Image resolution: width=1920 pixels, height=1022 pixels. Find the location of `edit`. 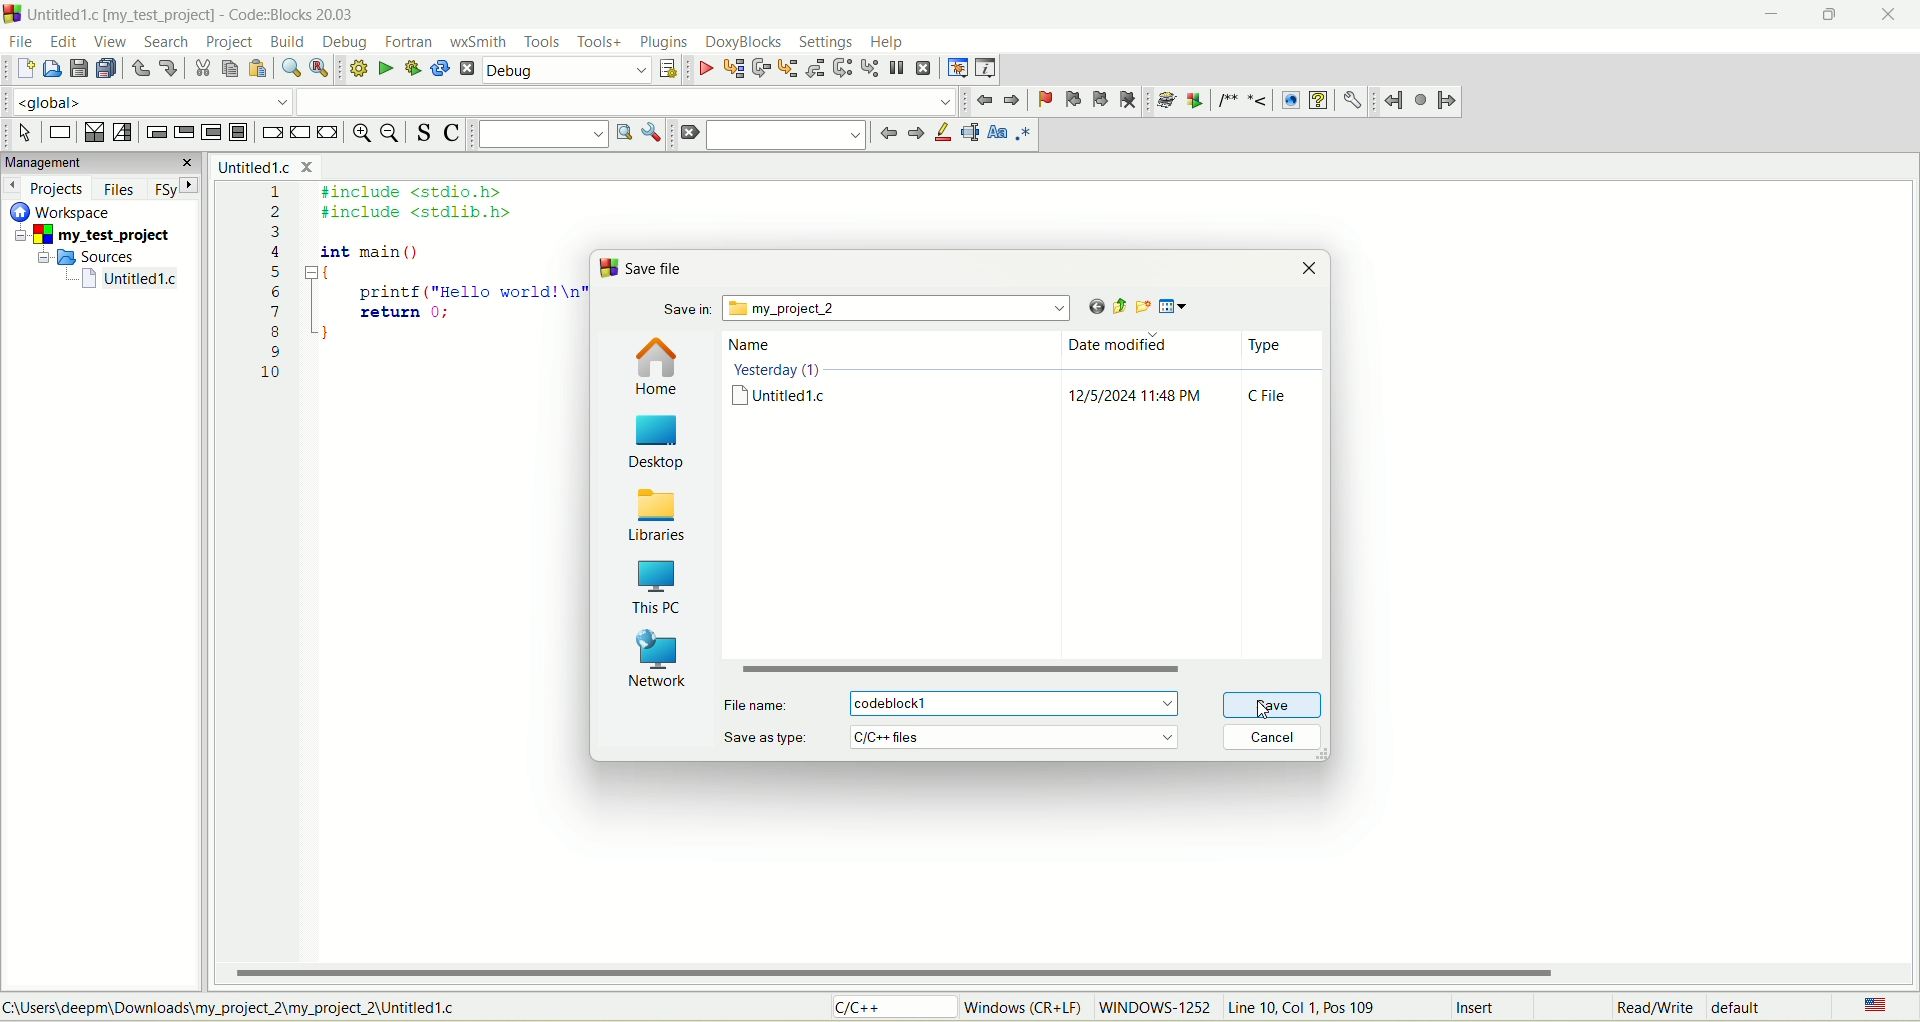

edit is located at coordinates (66, 42).